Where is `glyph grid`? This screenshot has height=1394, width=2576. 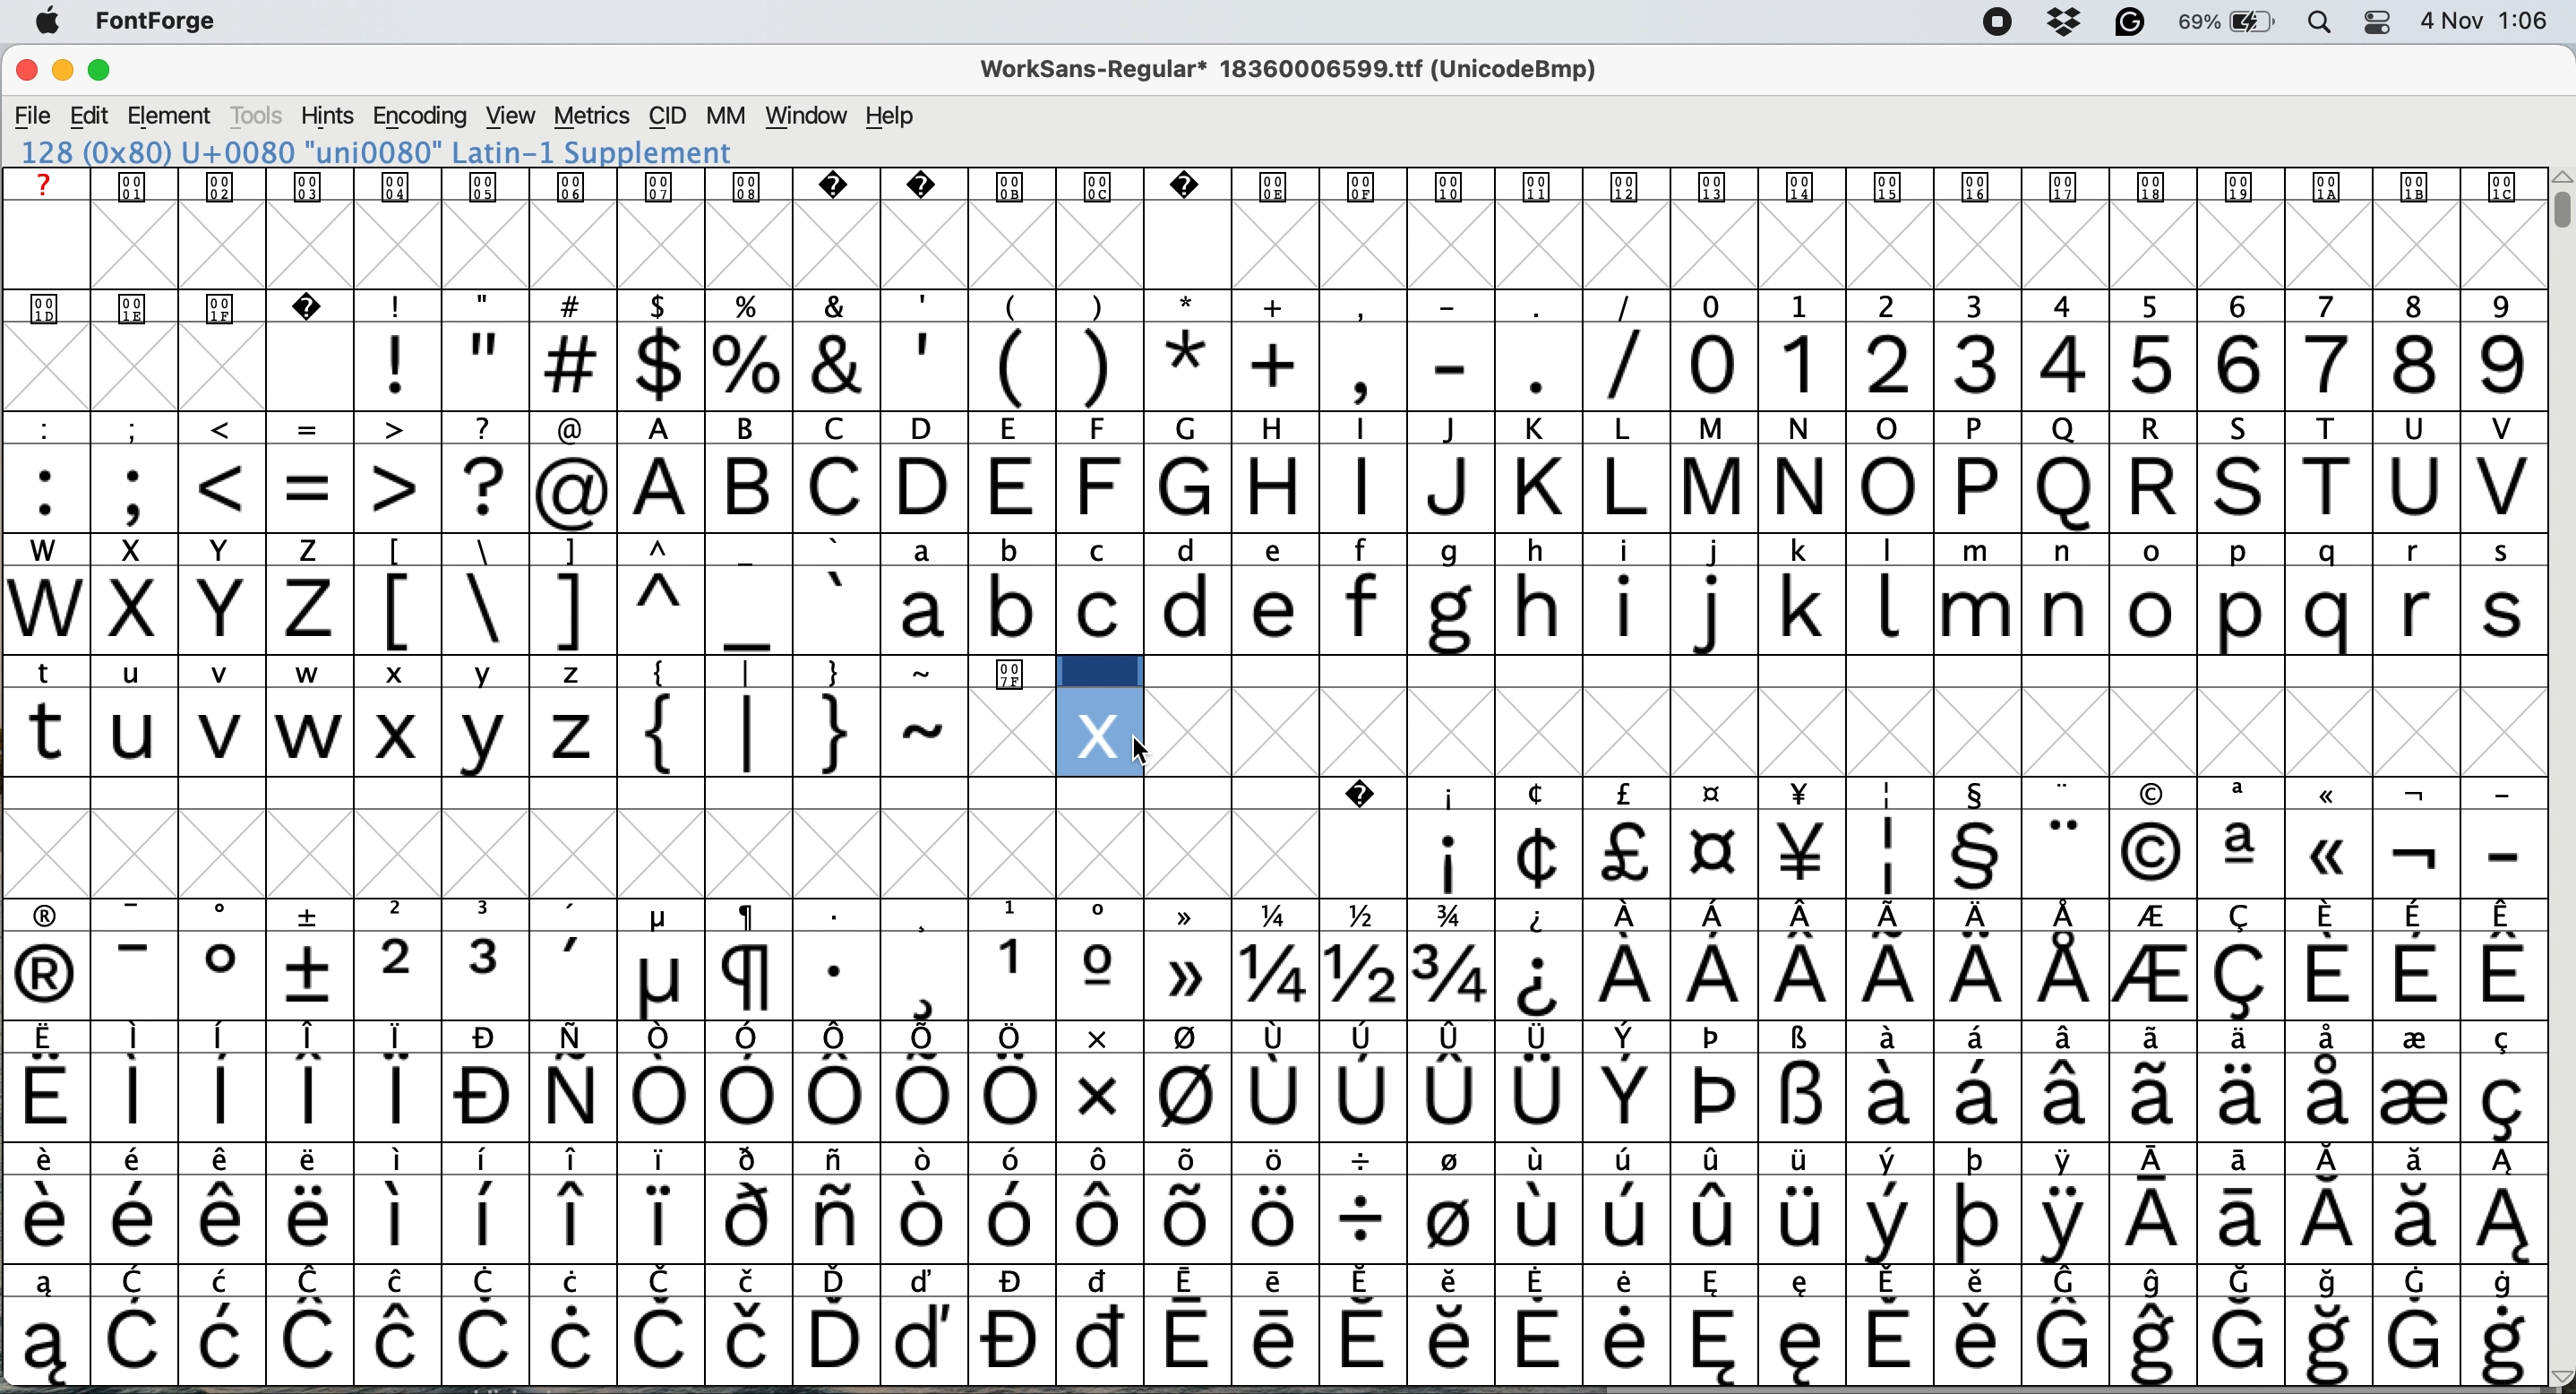 glyph grid is located at coordinates (1285, 247).